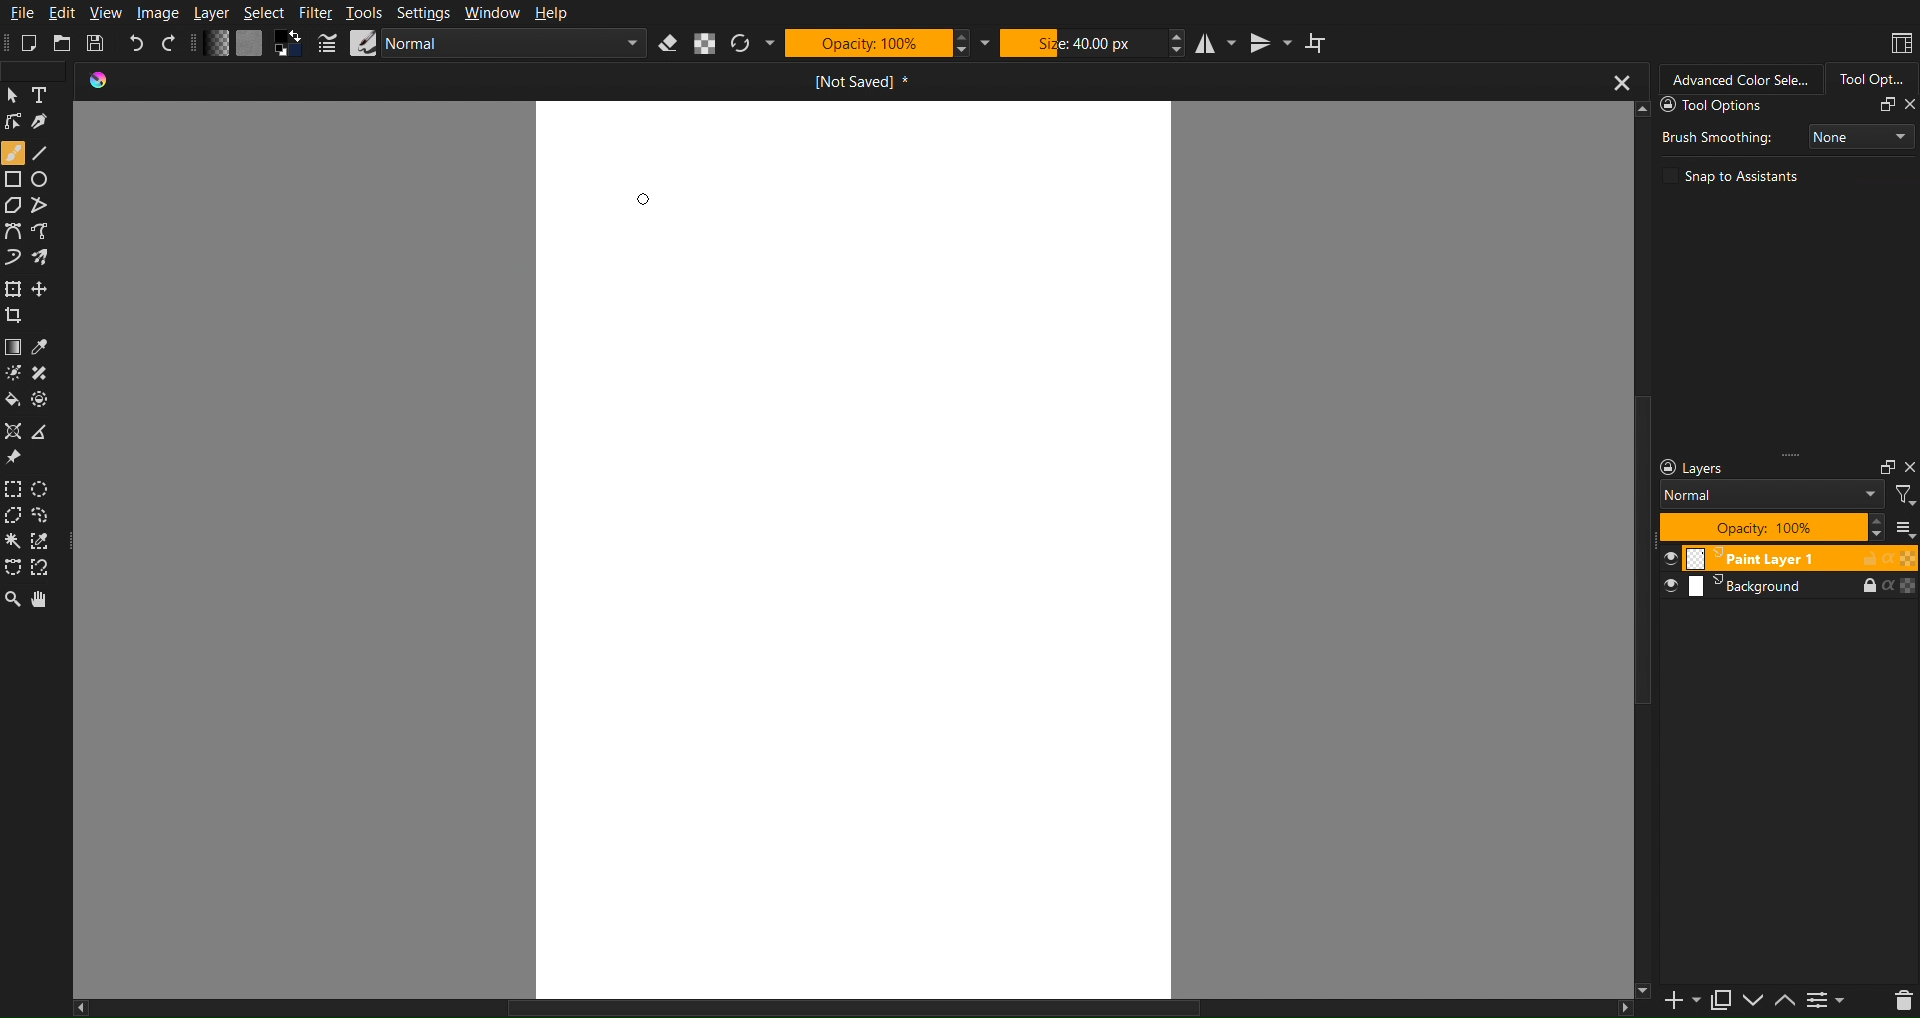  Describe the element at coordinates (16, 316) in the screenshot. I see `Crop` at that location.